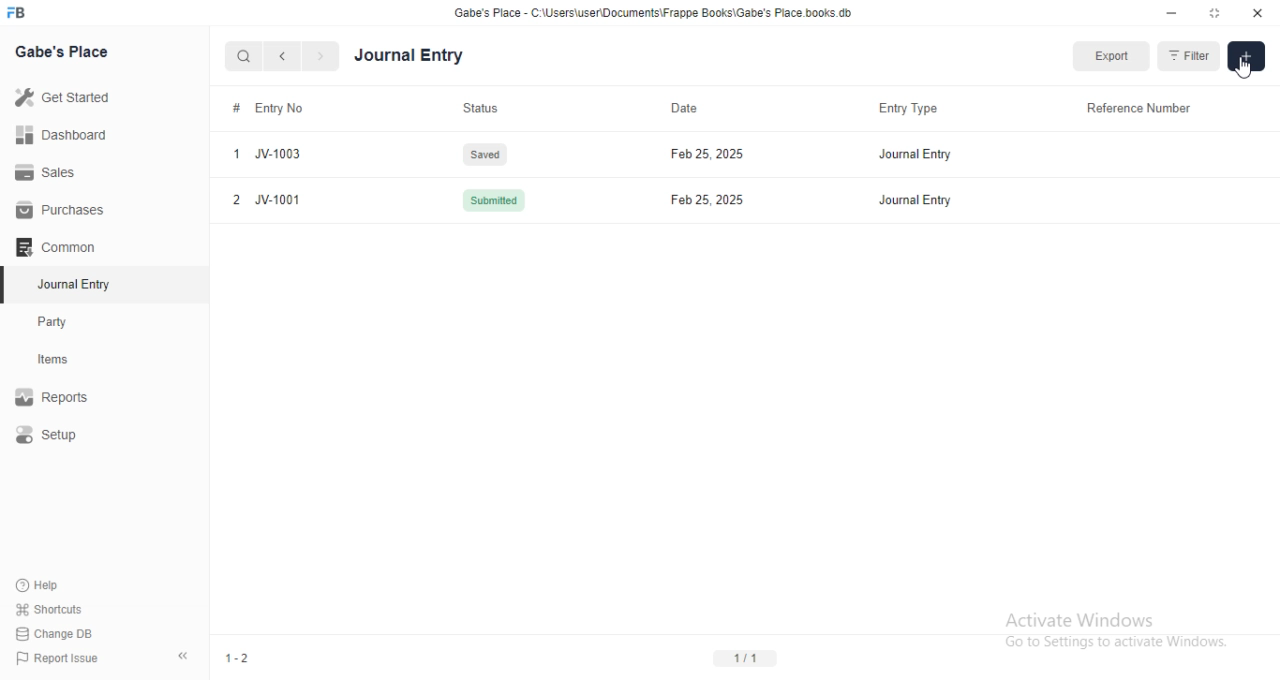 This screenshot has height=680, width=1280. Describe the element at coordinates (1244, 70) in the screenshot. I see `cursor` at that location.